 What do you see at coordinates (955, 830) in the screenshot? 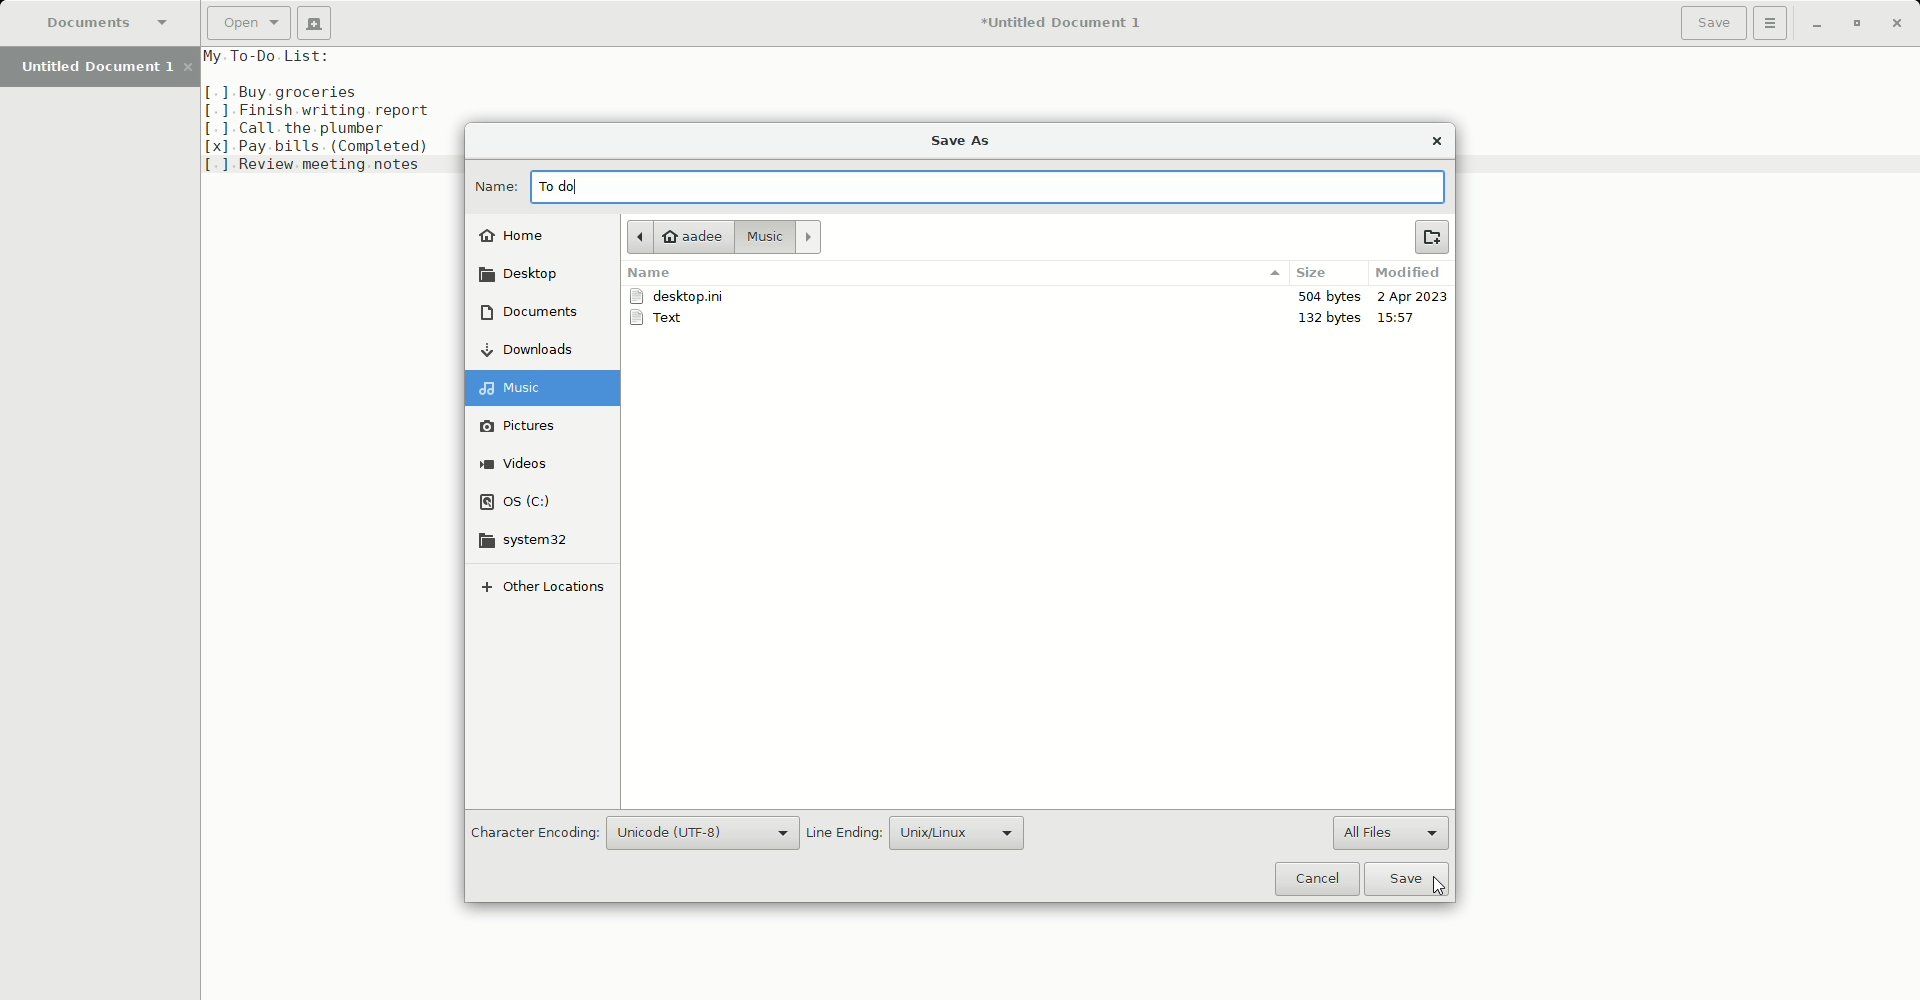
I see `Linux` at bounding box center [955, 830].